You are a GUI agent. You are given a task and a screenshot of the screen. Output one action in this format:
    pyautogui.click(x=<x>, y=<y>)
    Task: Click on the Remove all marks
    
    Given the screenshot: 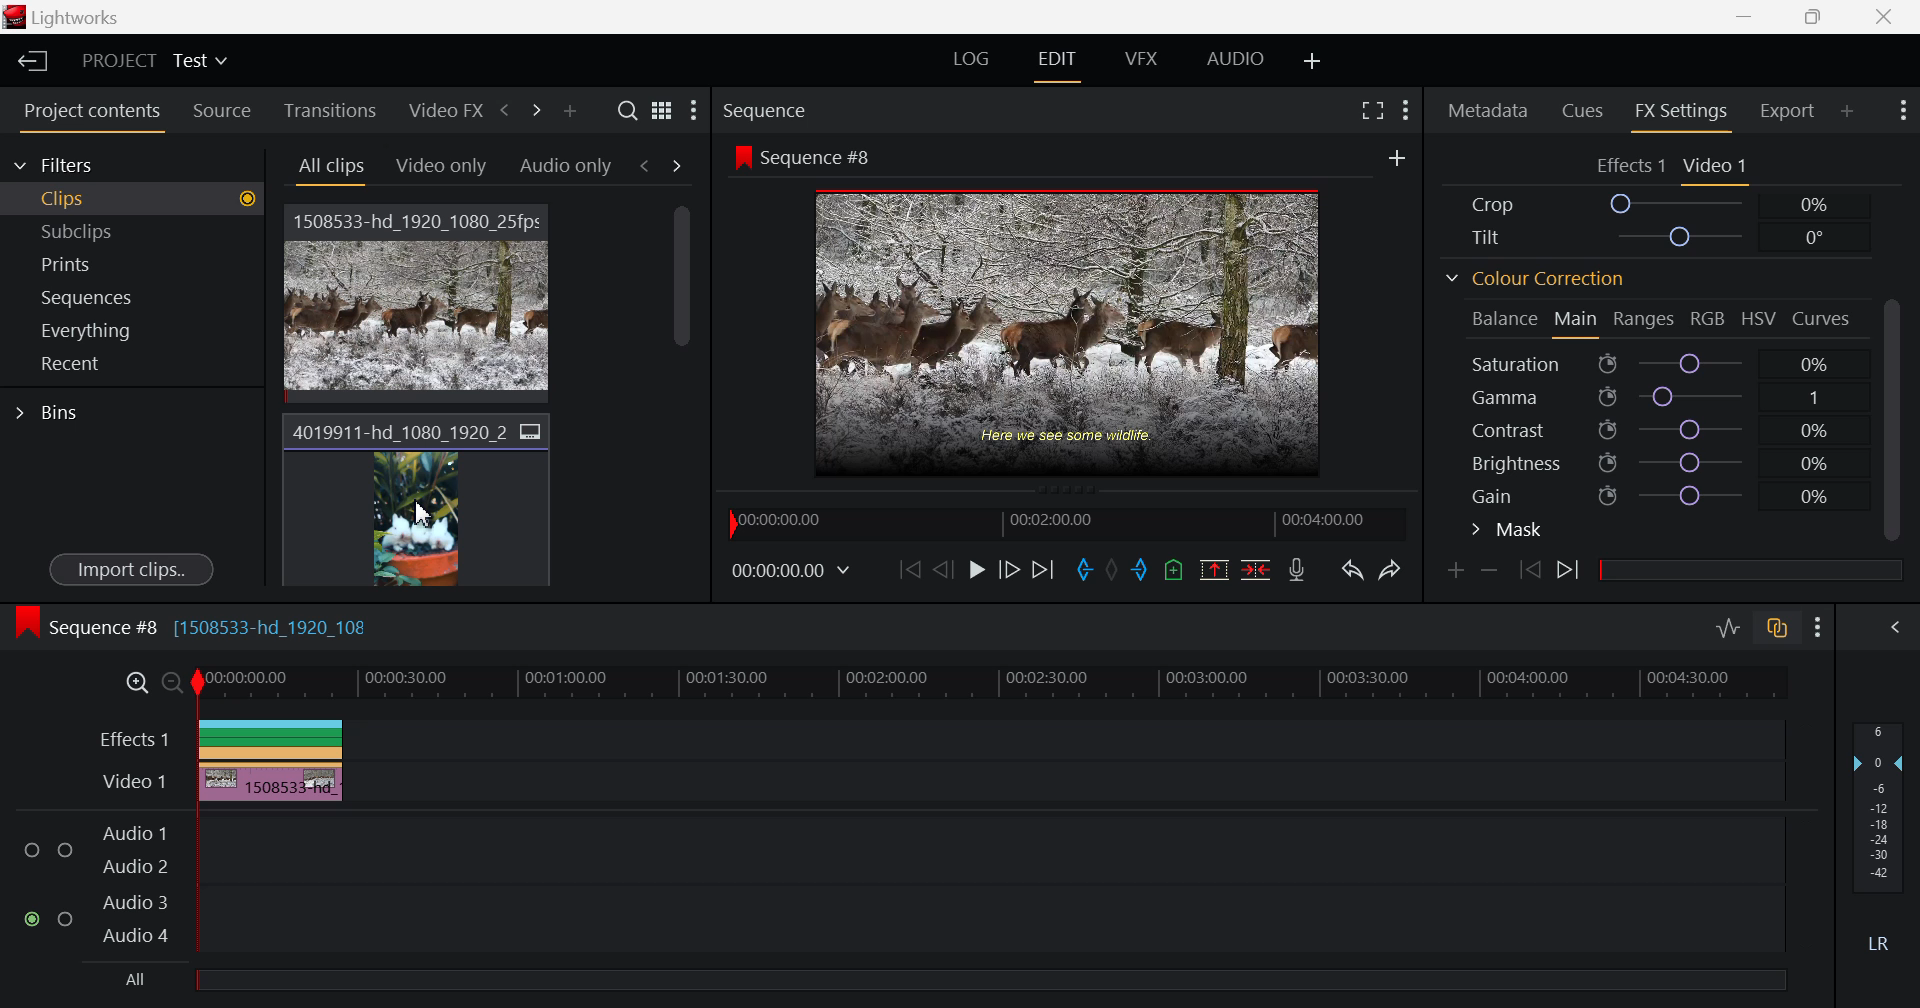 What is the action you would take?
    pyautogui.click(x=1111, y=572)
    